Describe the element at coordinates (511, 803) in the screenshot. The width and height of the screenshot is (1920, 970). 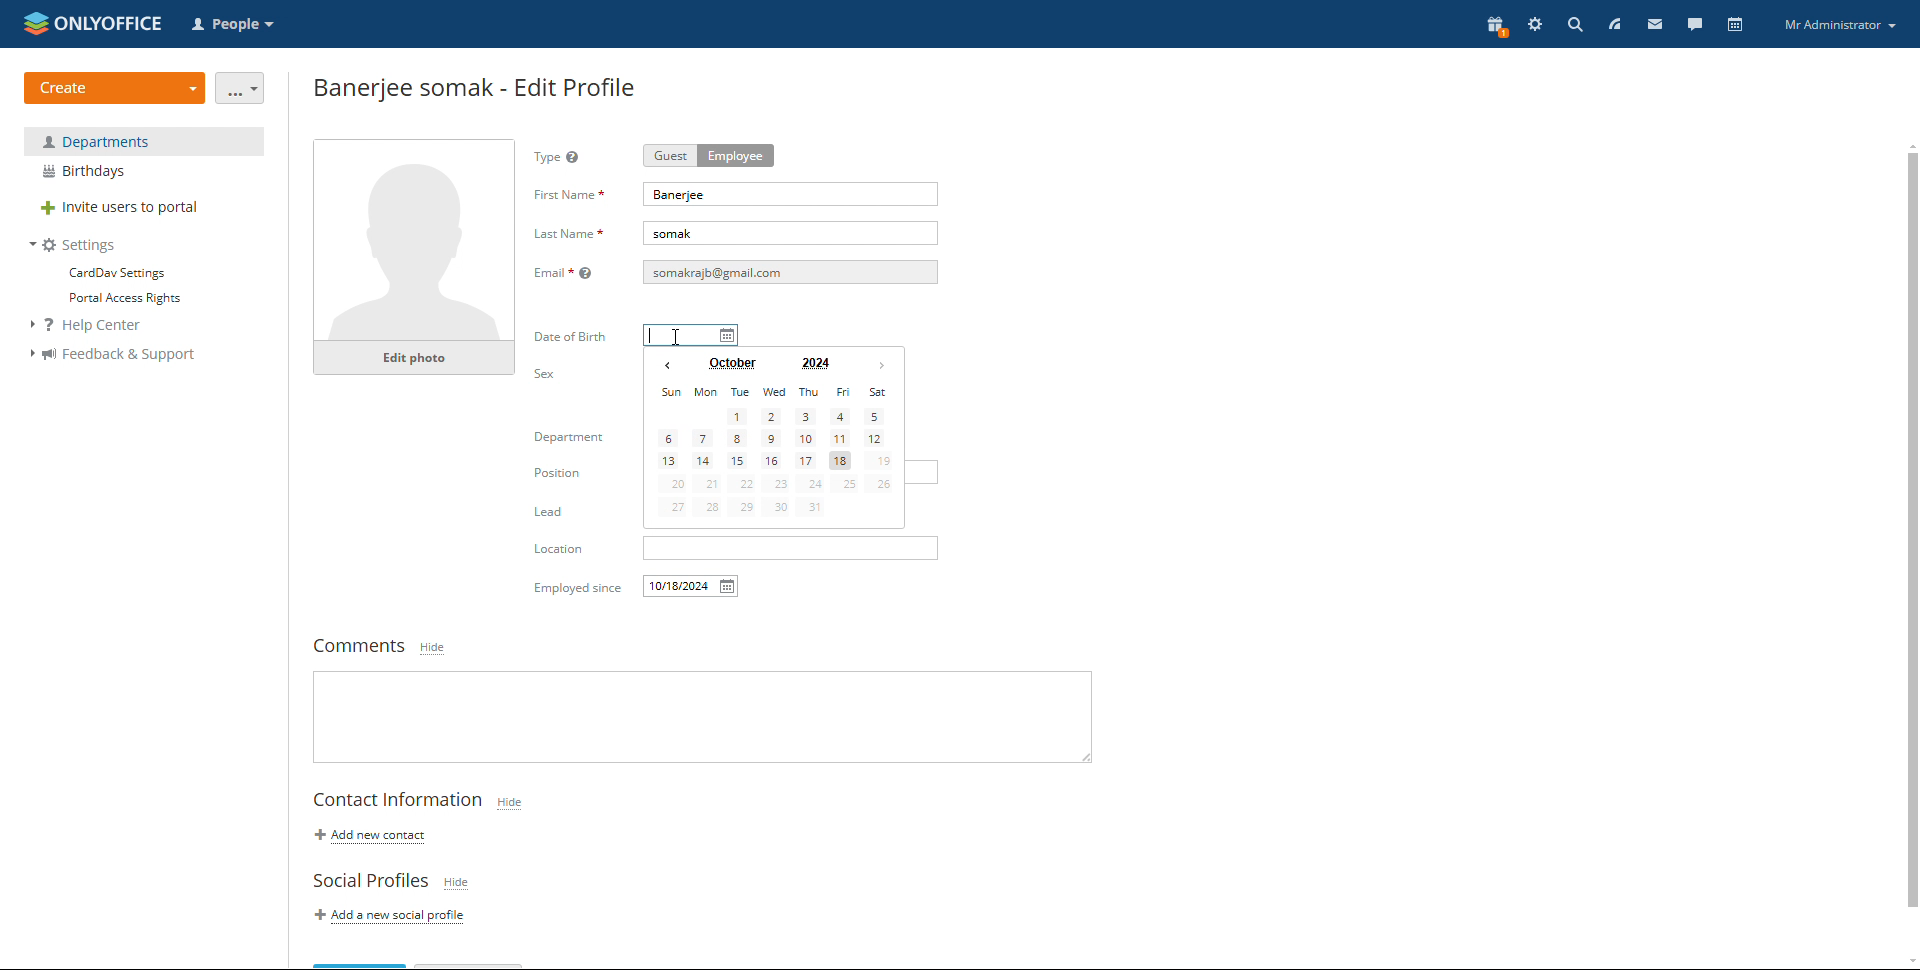
I see `hide` at that location.